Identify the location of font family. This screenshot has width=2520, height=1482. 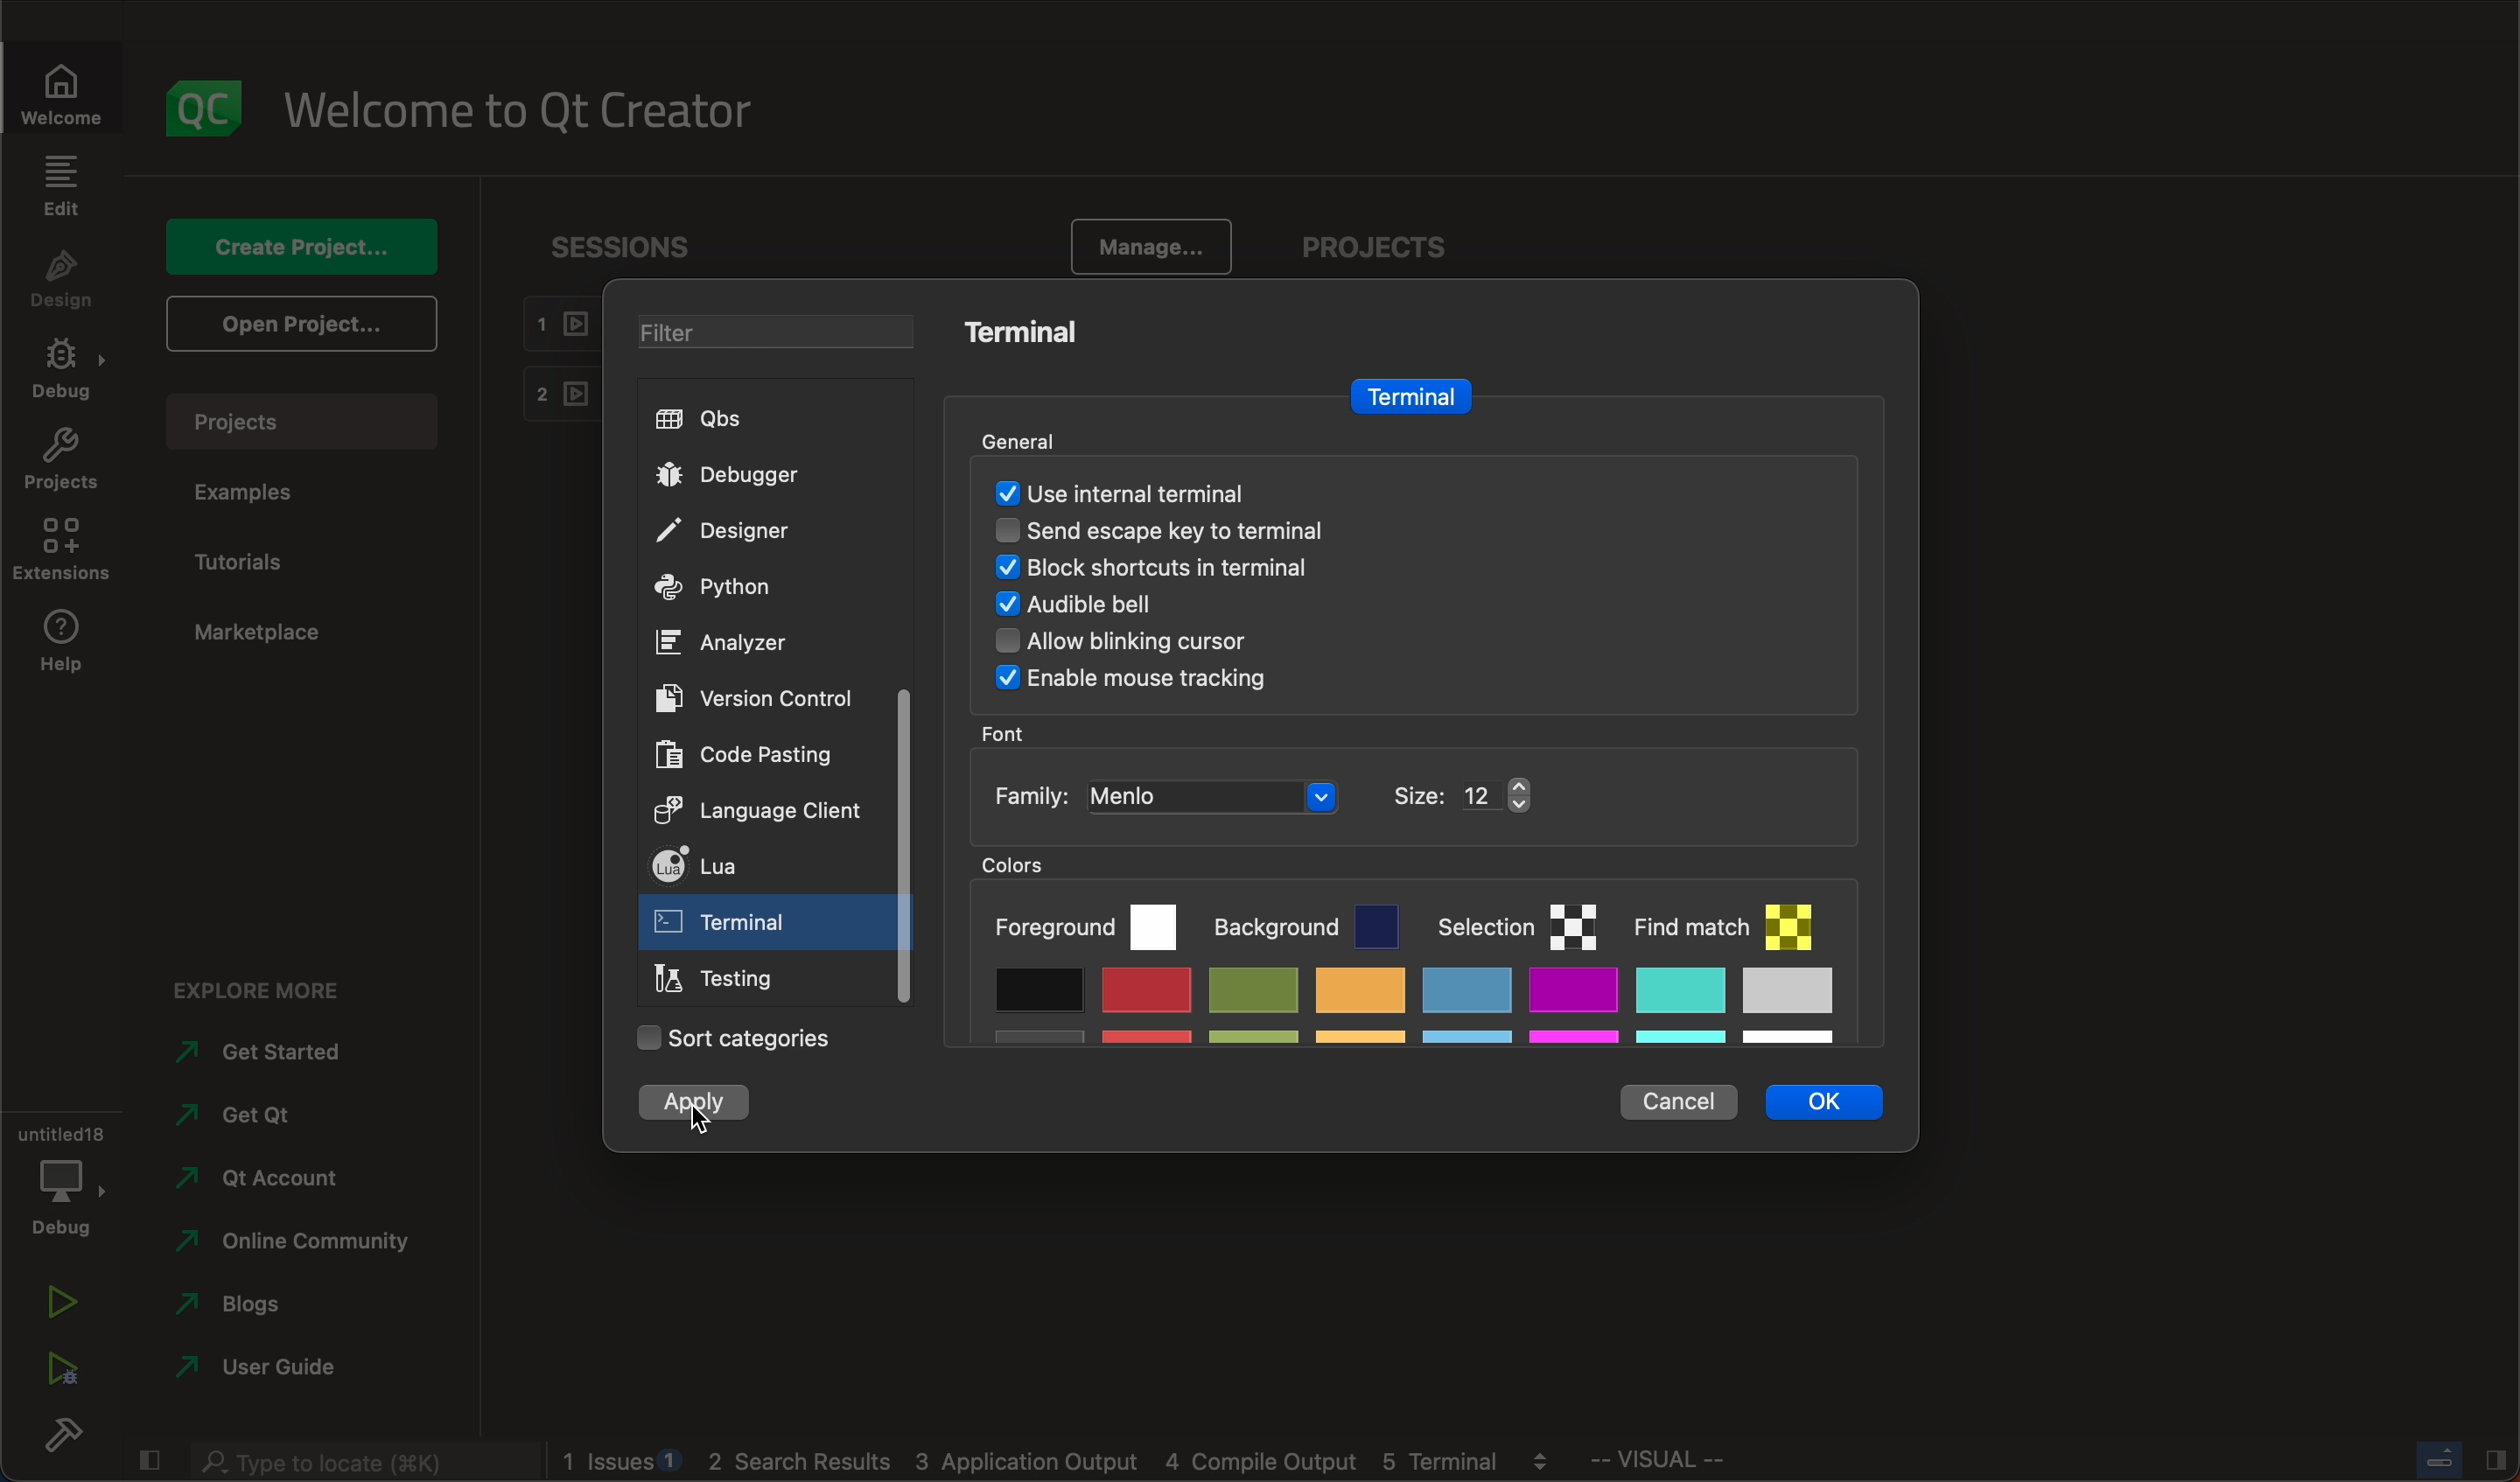
(1264, 794).